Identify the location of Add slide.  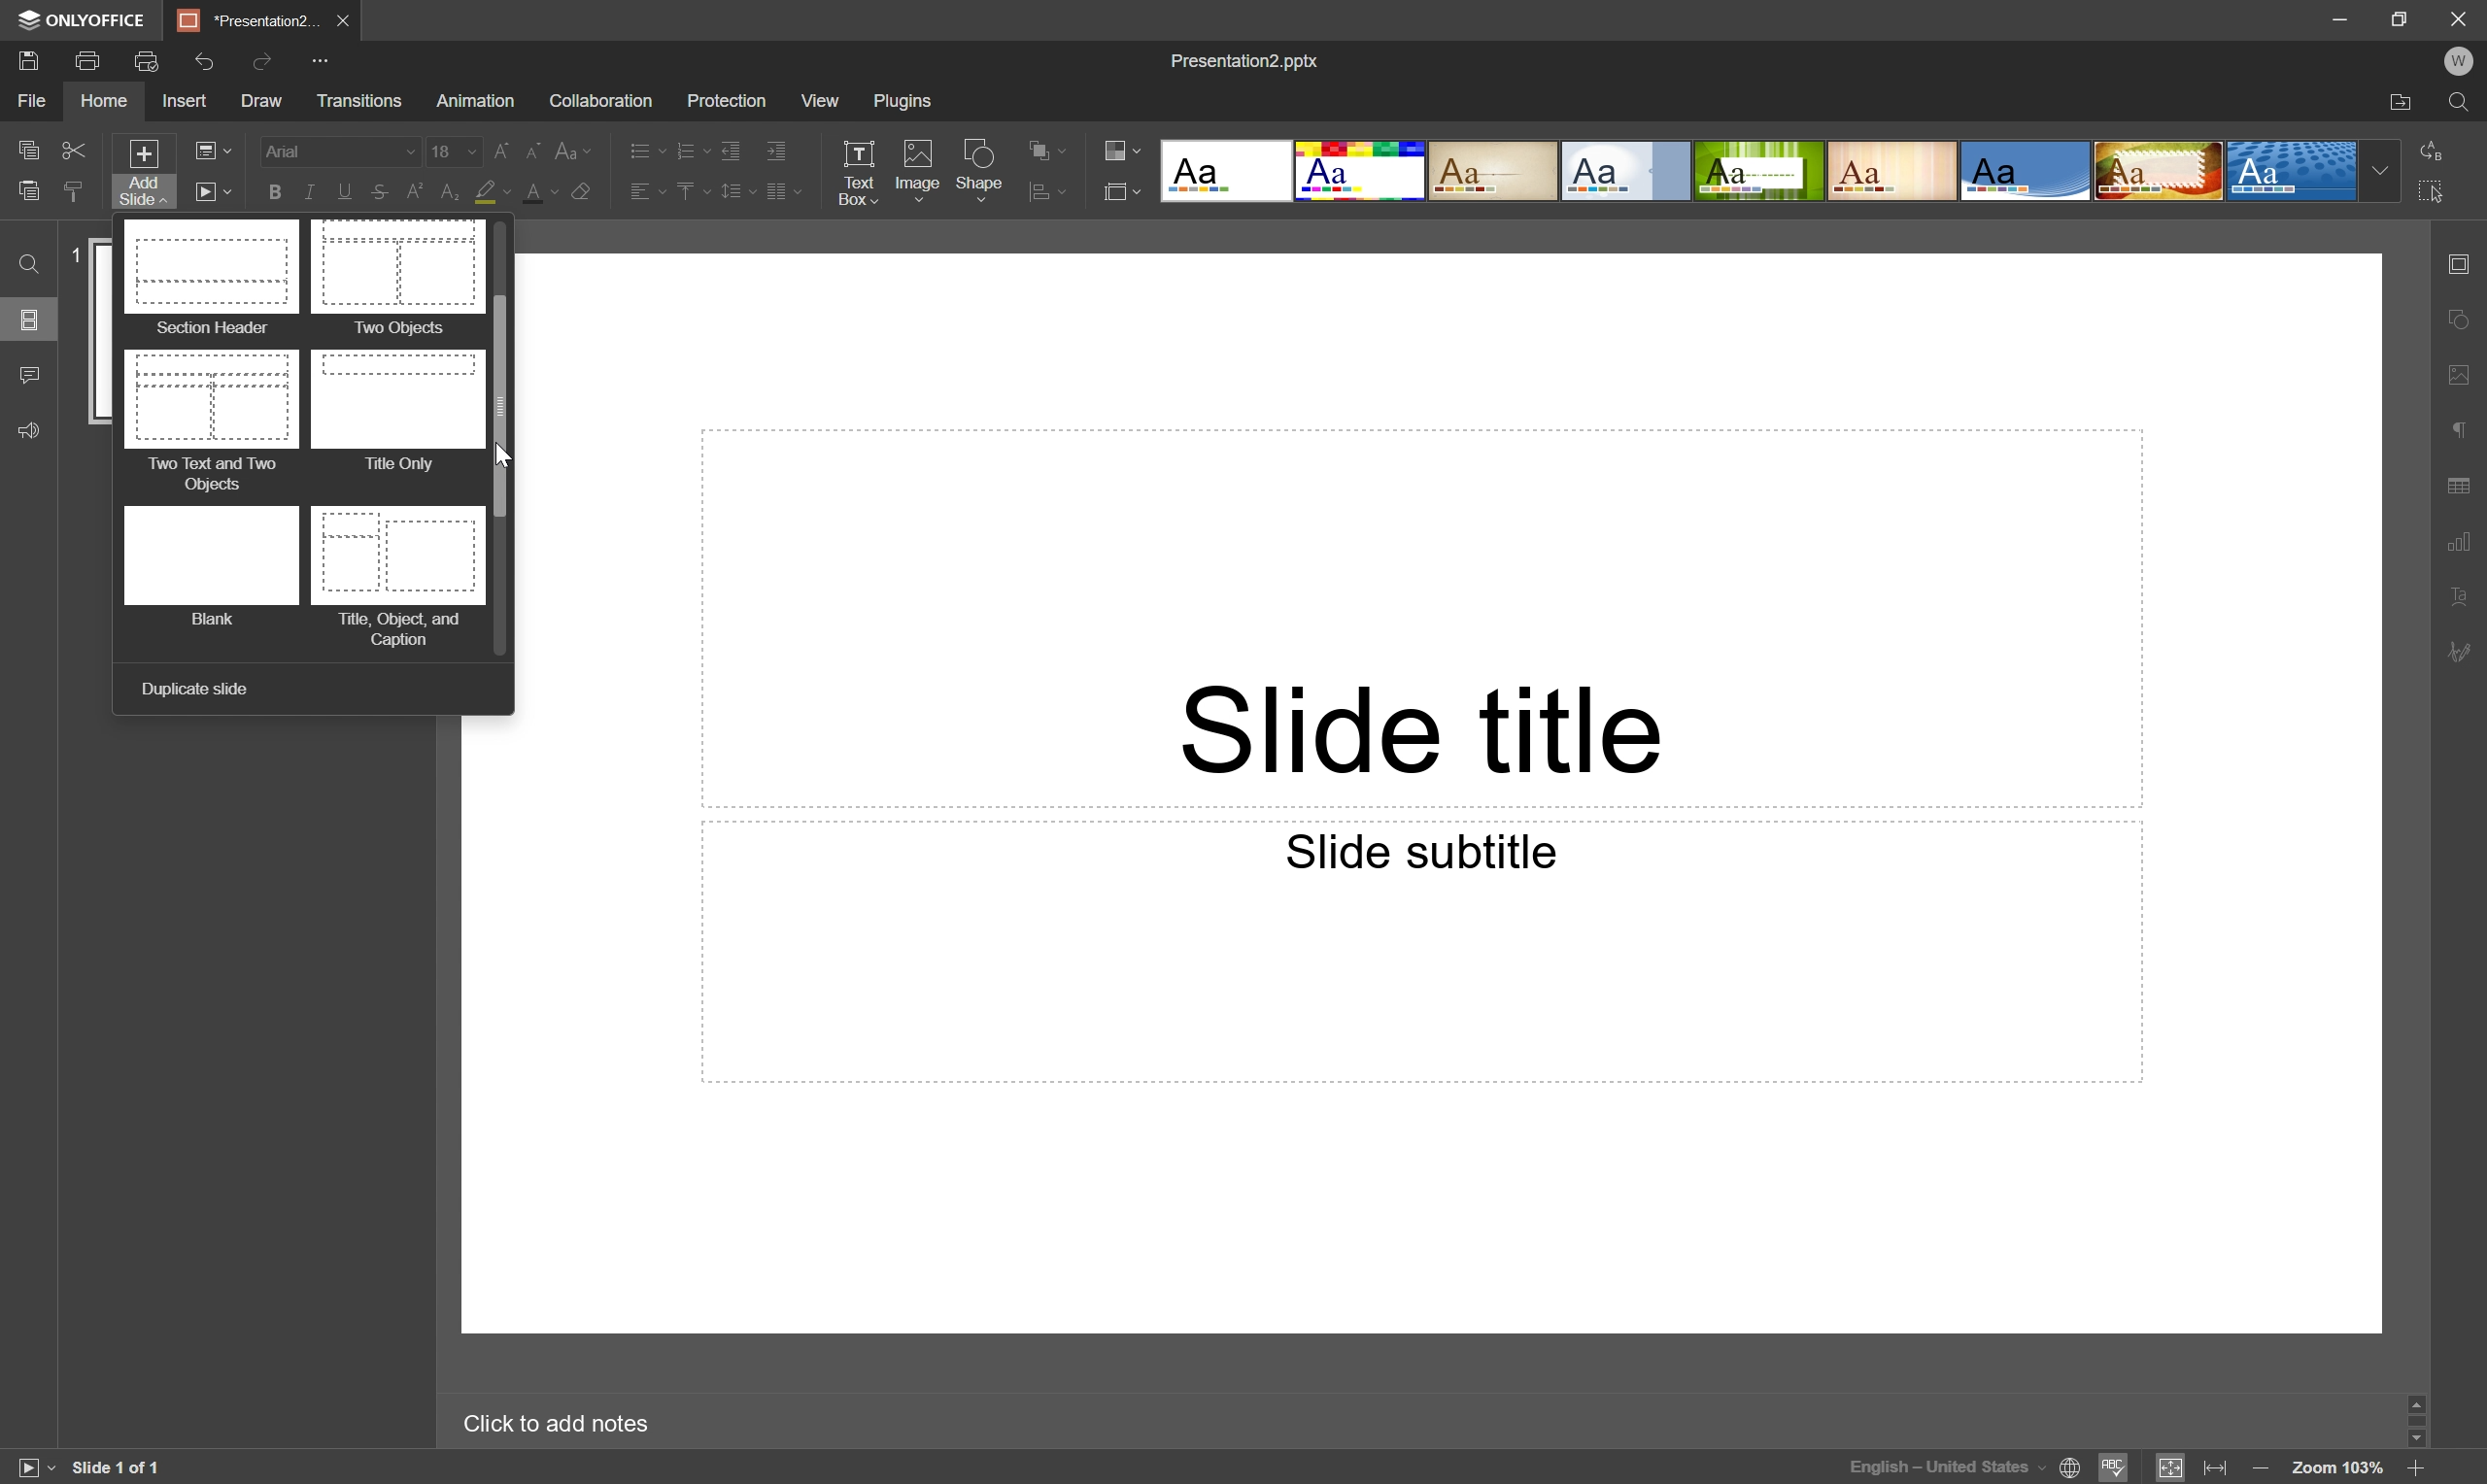
(140, 172).